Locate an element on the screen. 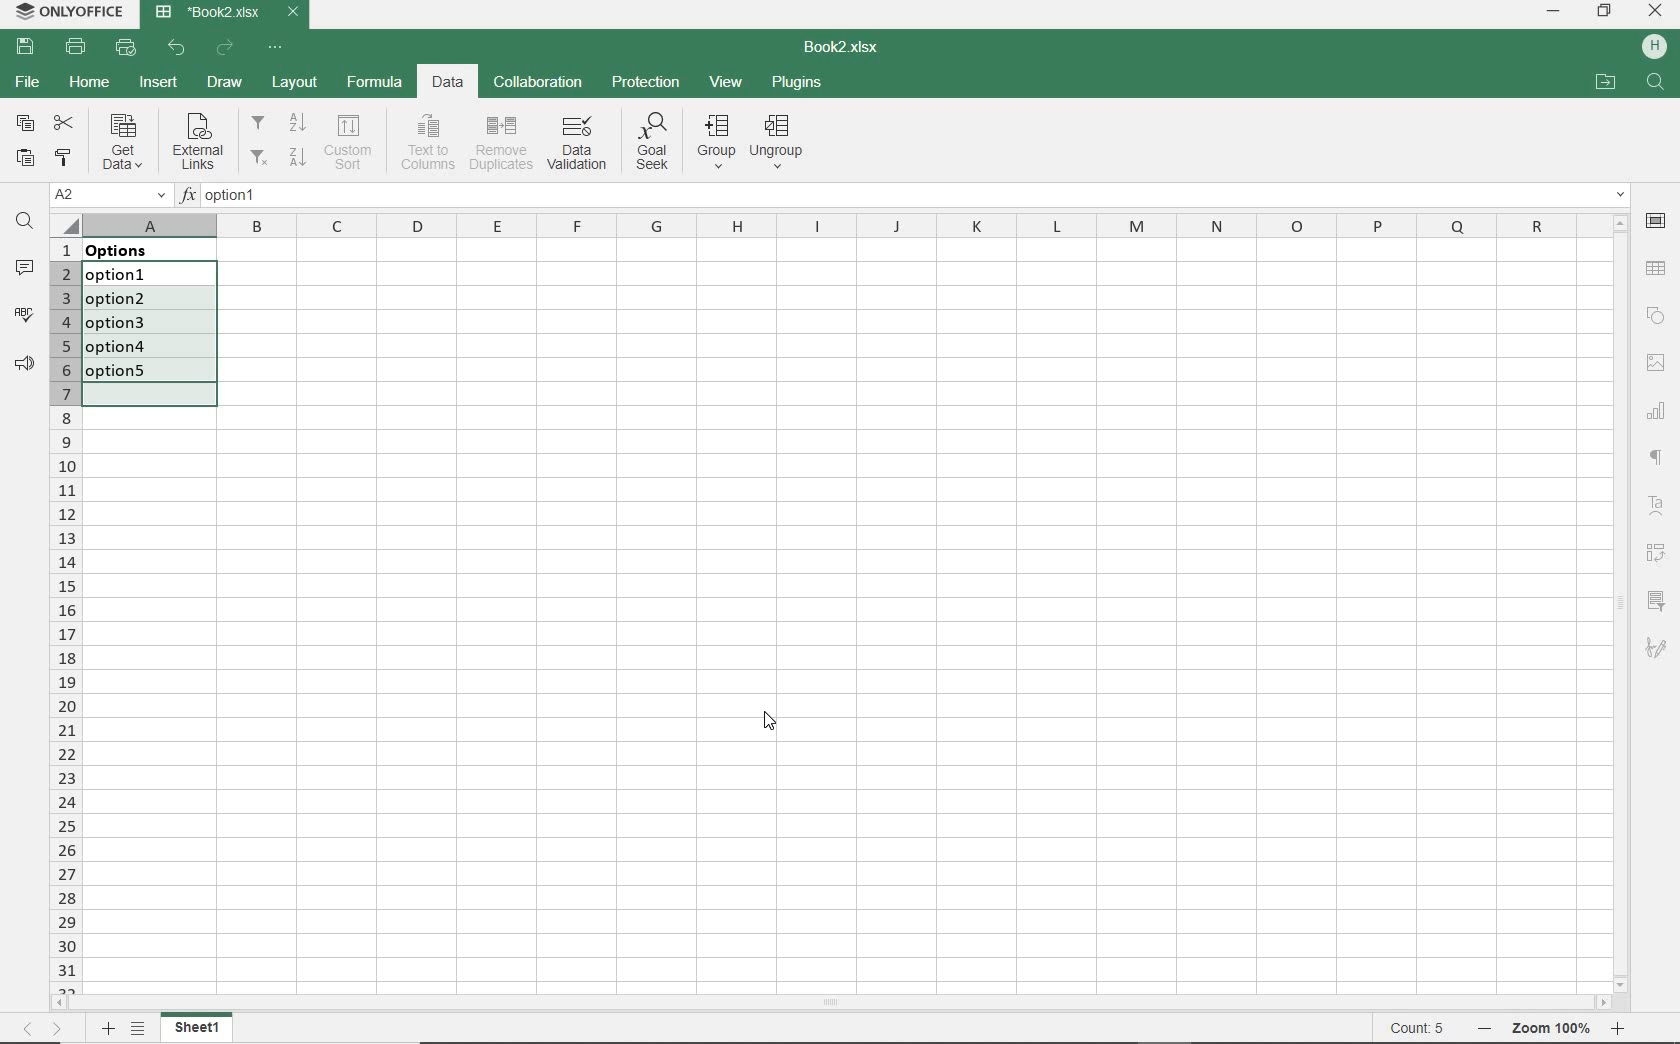 Image resolution: width=1680 pixels, height=1044 pixels. Custom sort is located at coordinates (351, 142).